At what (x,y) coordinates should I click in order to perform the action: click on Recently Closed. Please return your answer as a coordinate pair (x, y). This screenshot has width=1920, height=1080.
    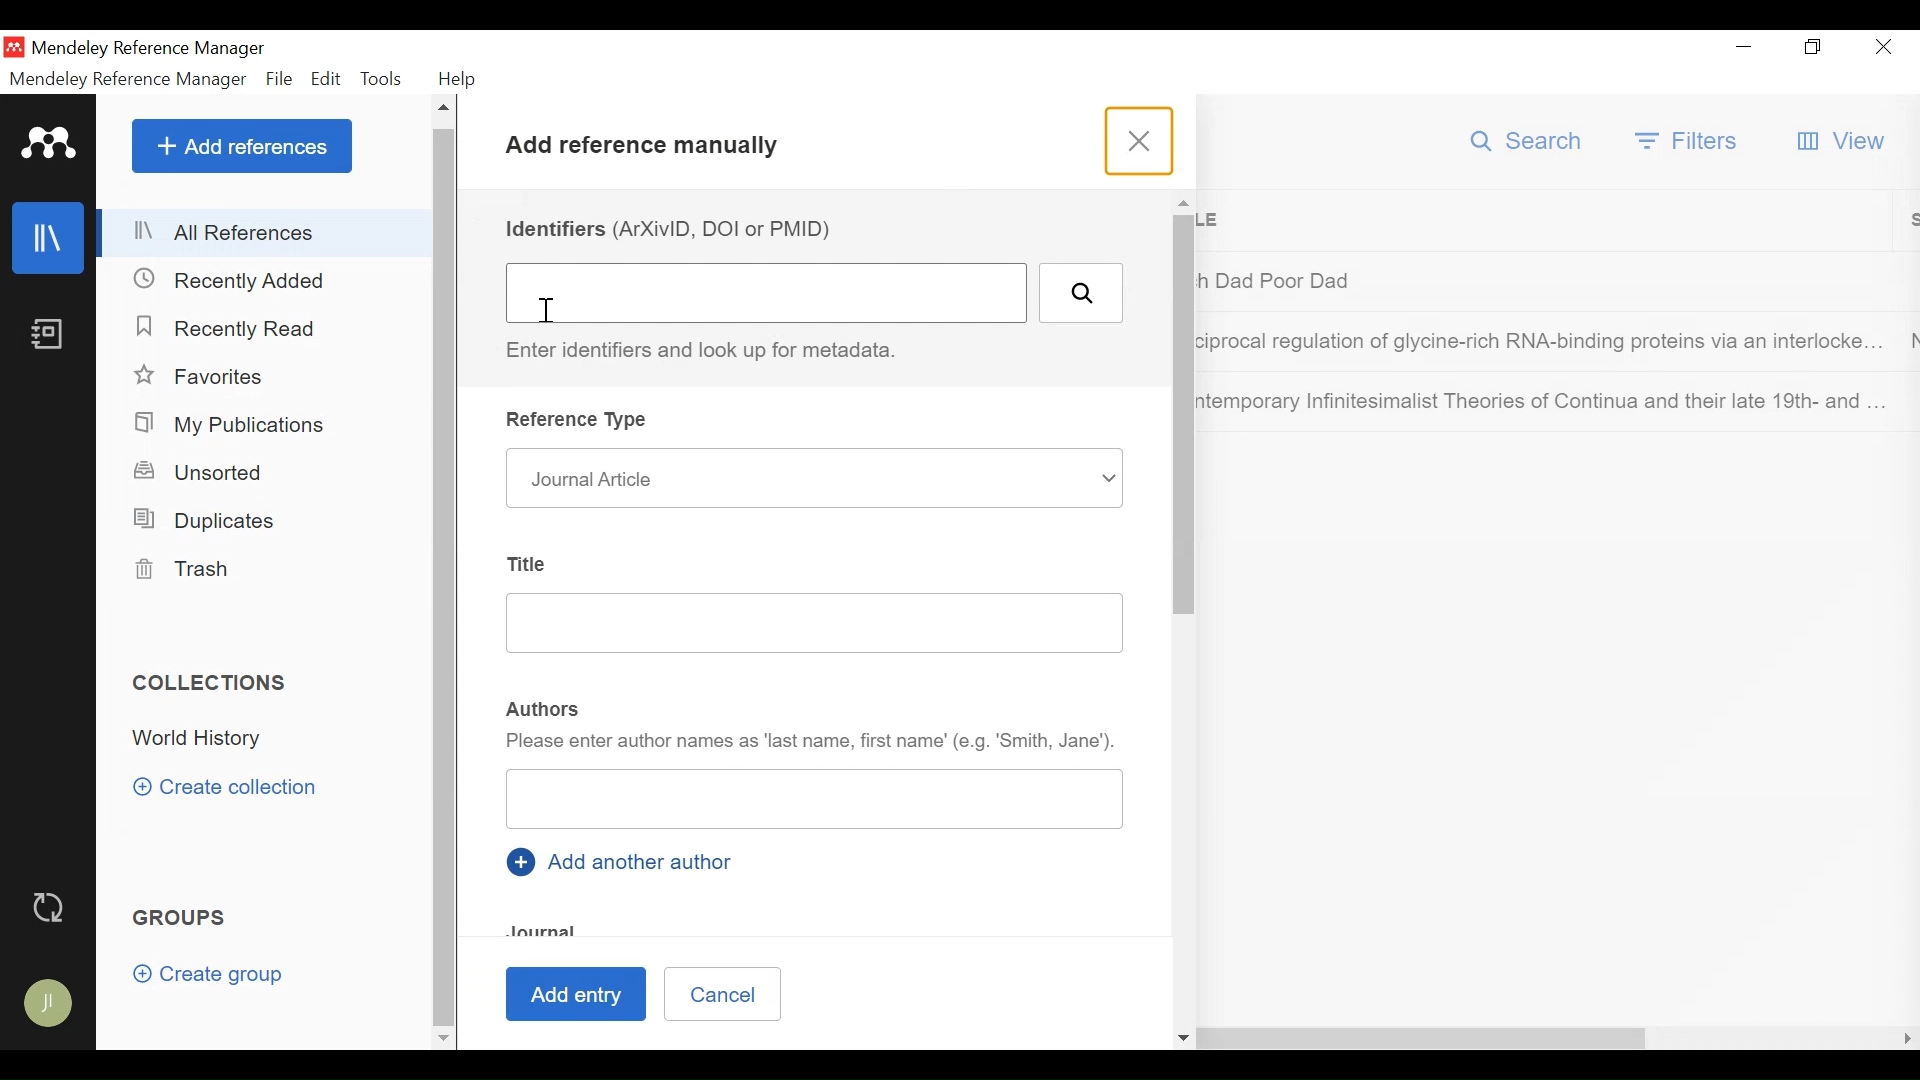
    Looking at the image, I should click on (231, 281).